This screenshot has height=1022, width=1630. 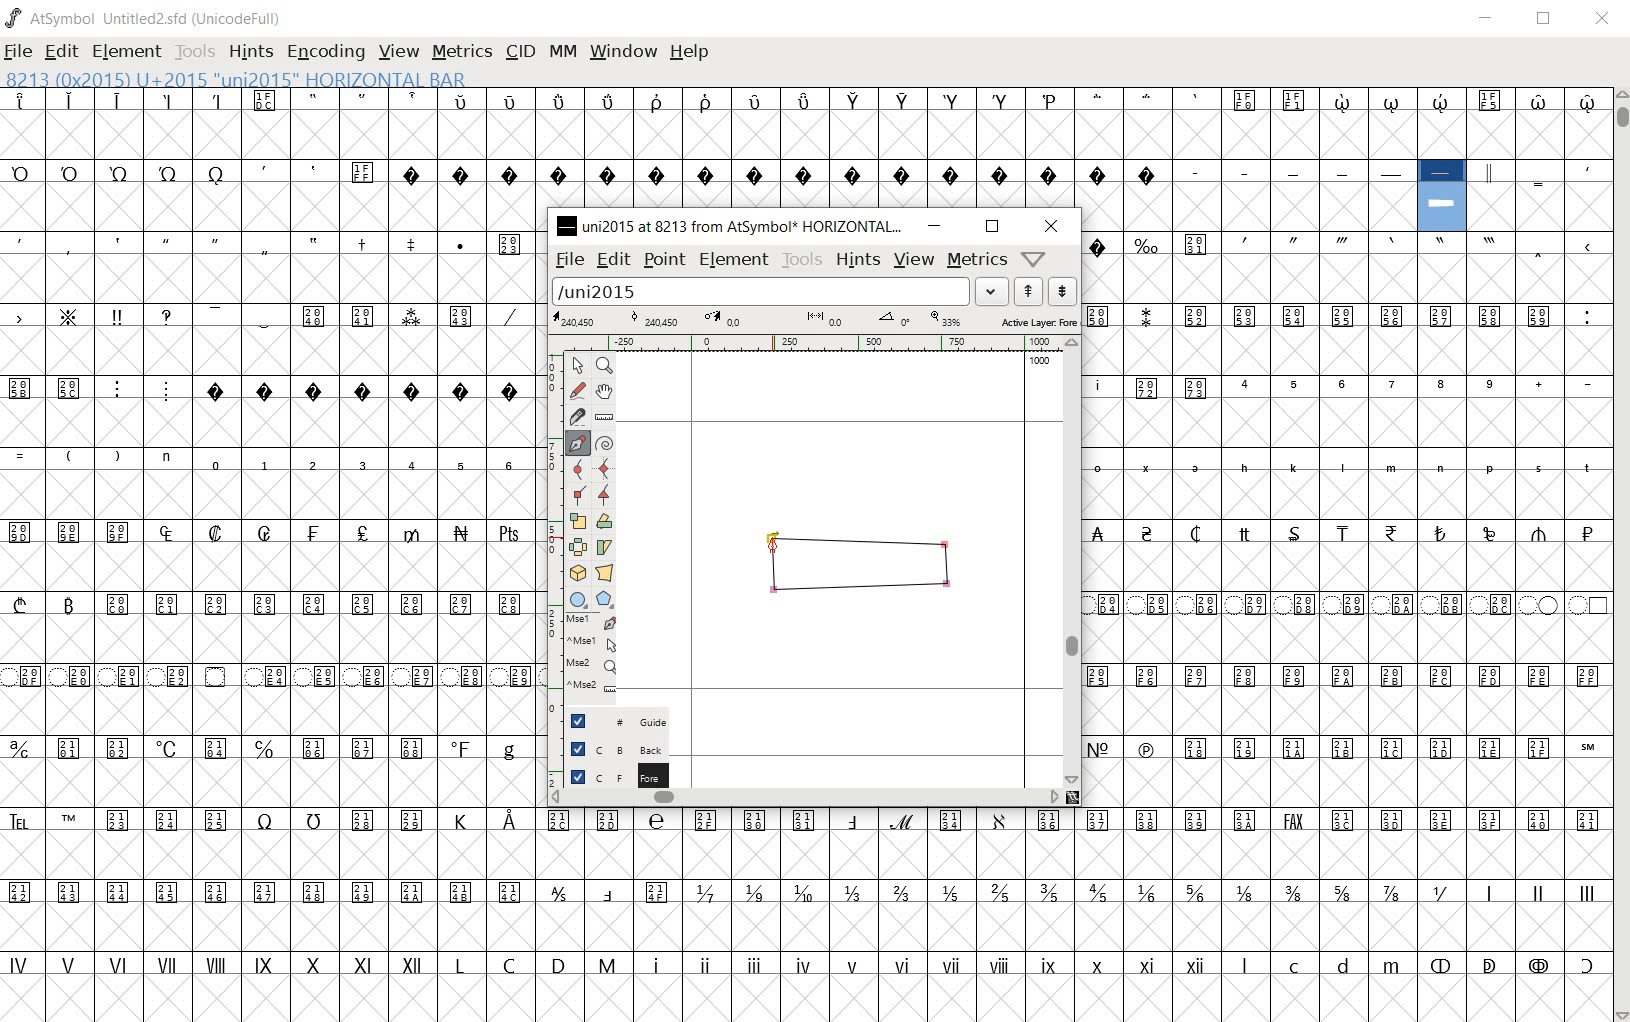 What do you see at coordinates (773, 548) in the screenshot?
I see `Feltpen tool/cursor location` at bounding box center [773, 548].